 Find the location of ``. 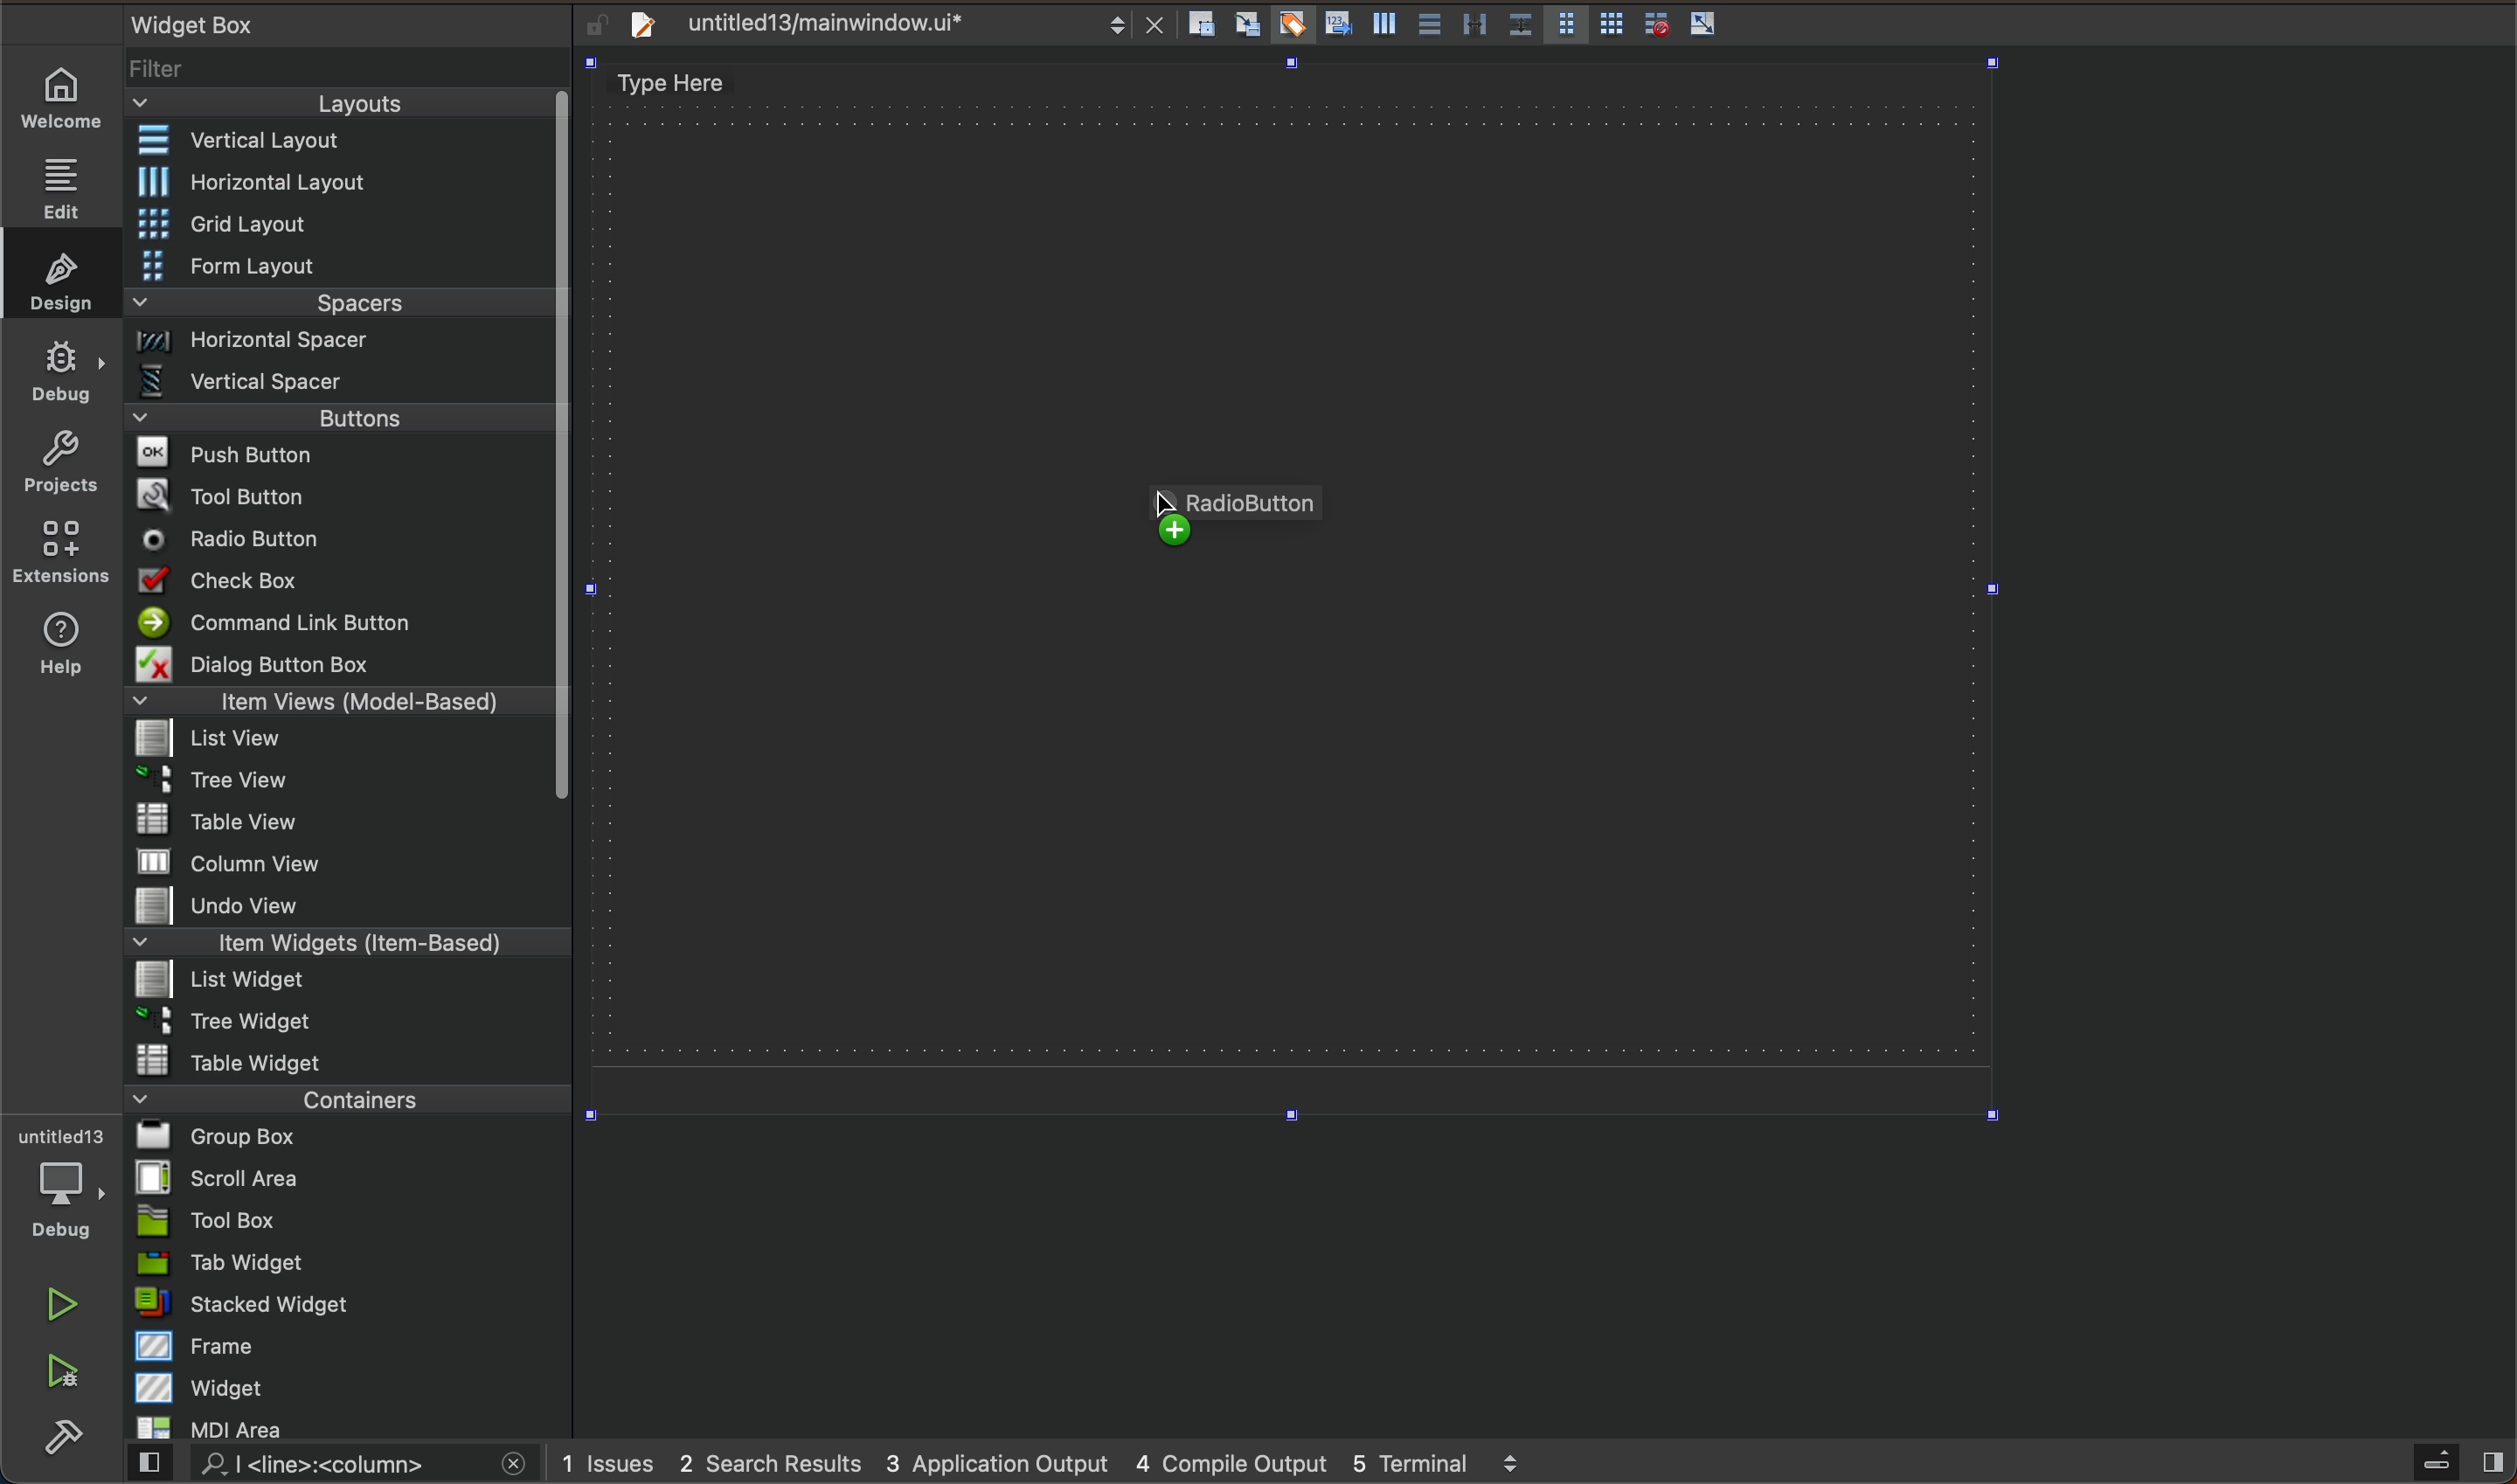

 is located at coordinates (1651, 24).